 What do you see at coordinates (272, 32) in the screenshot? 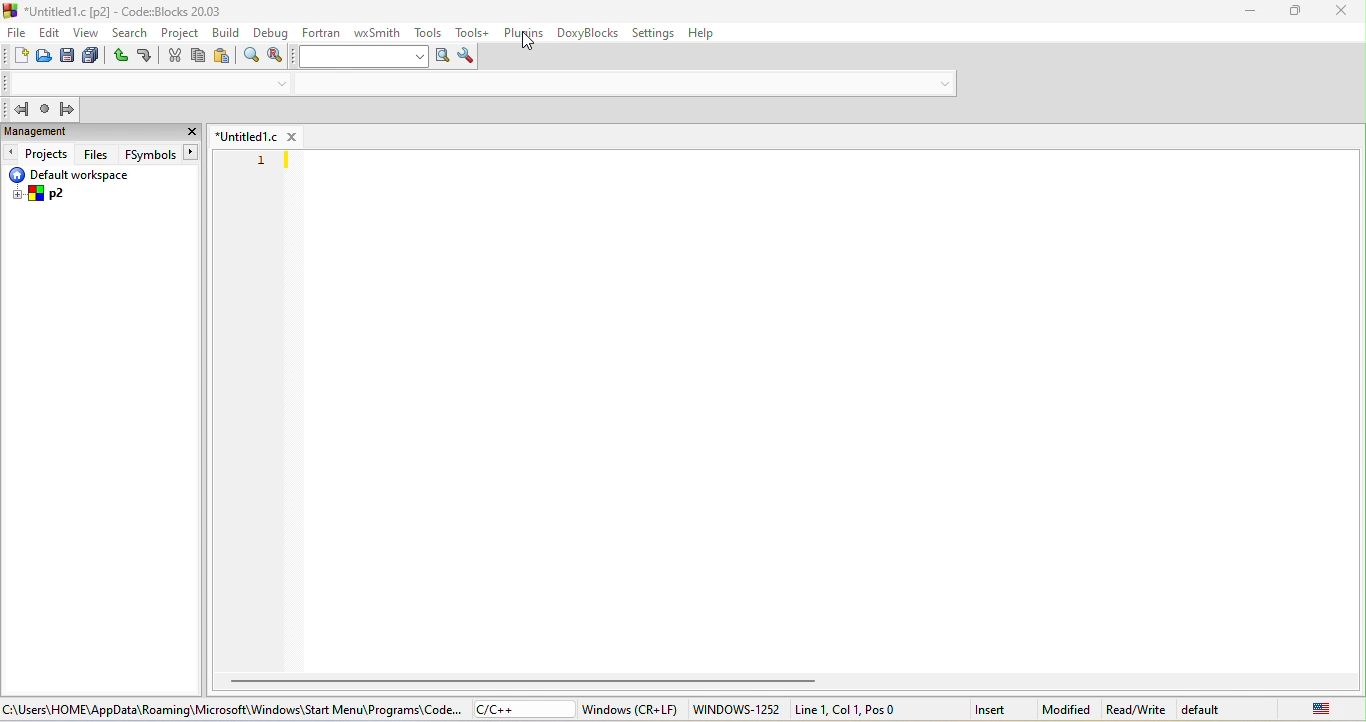
I see `debug` at bounding box center [272, 32].